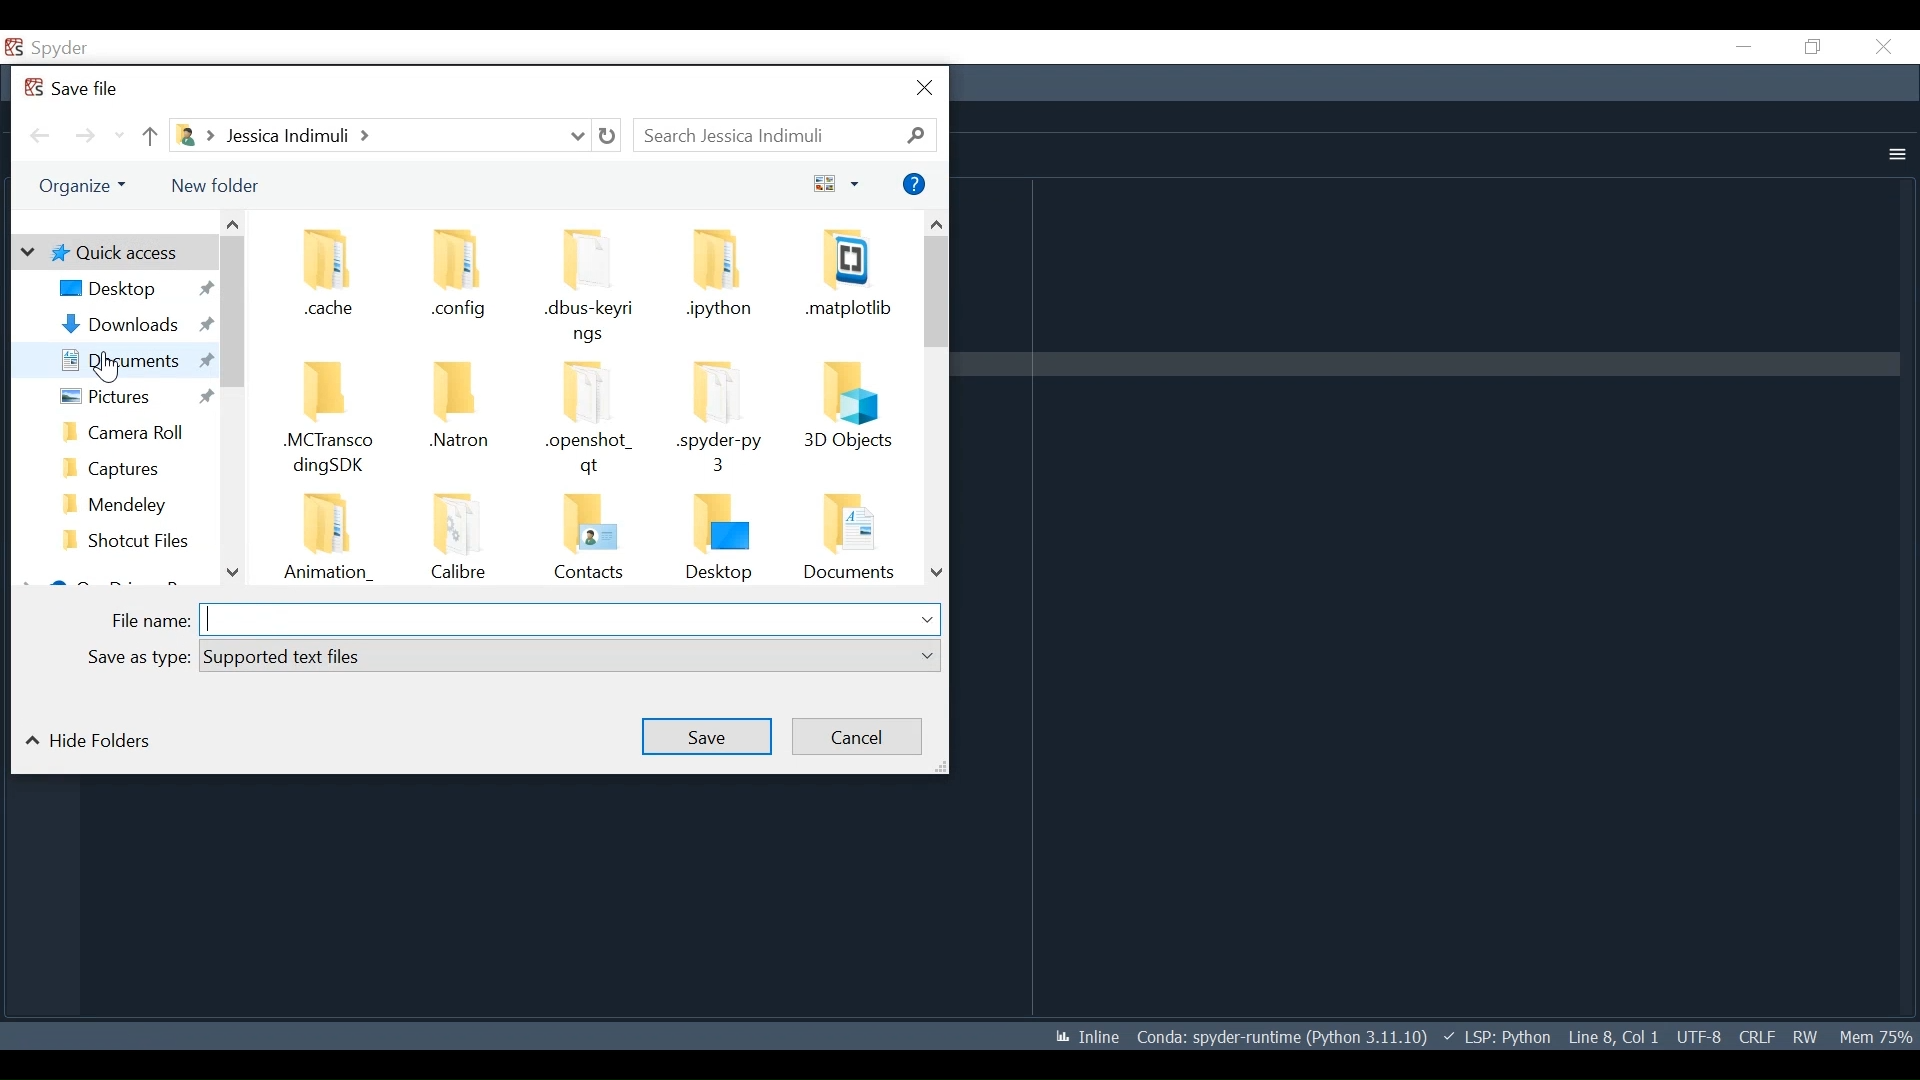 This screenshot has height=1080, width=1920. What do you see at coordinates (40, 136) in the screenshot?
I see `Navigate back` at bounding box center [40, 136].